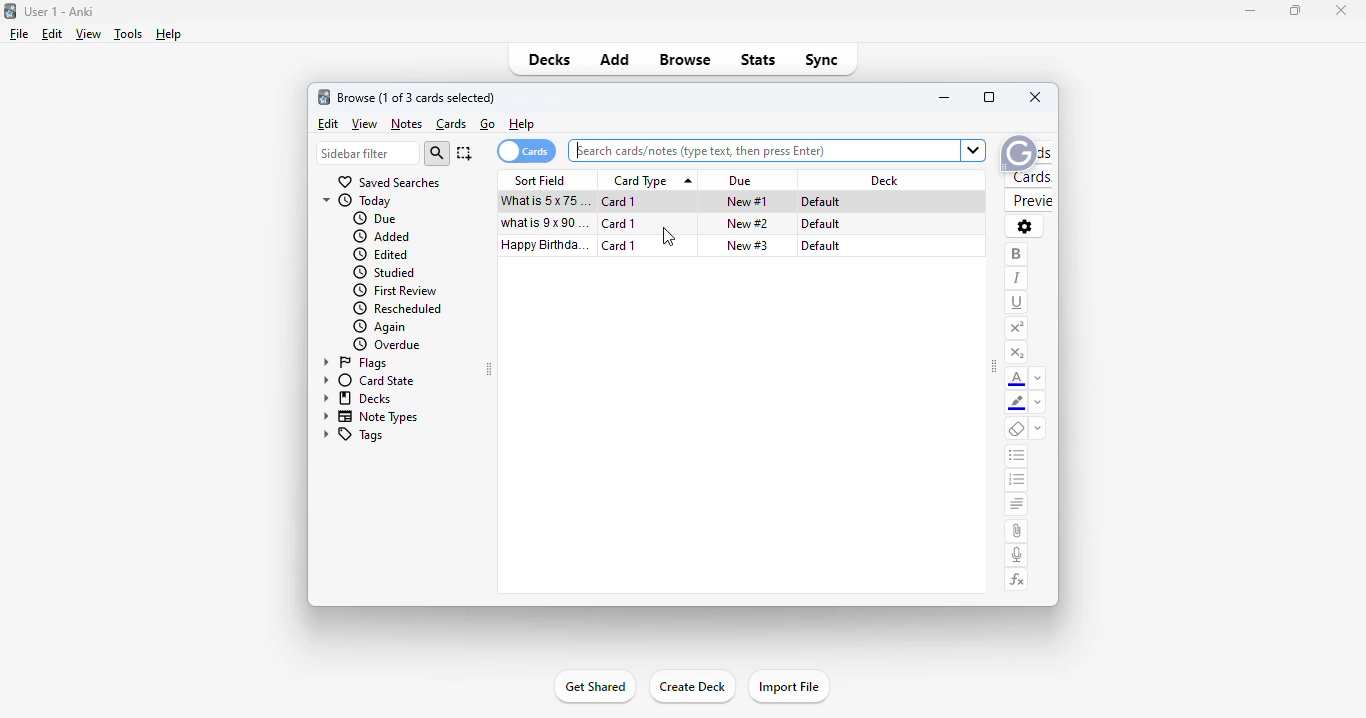 The height and width of the screenshot is (718, 1366). I want to click on italic, so click(1015, 278).